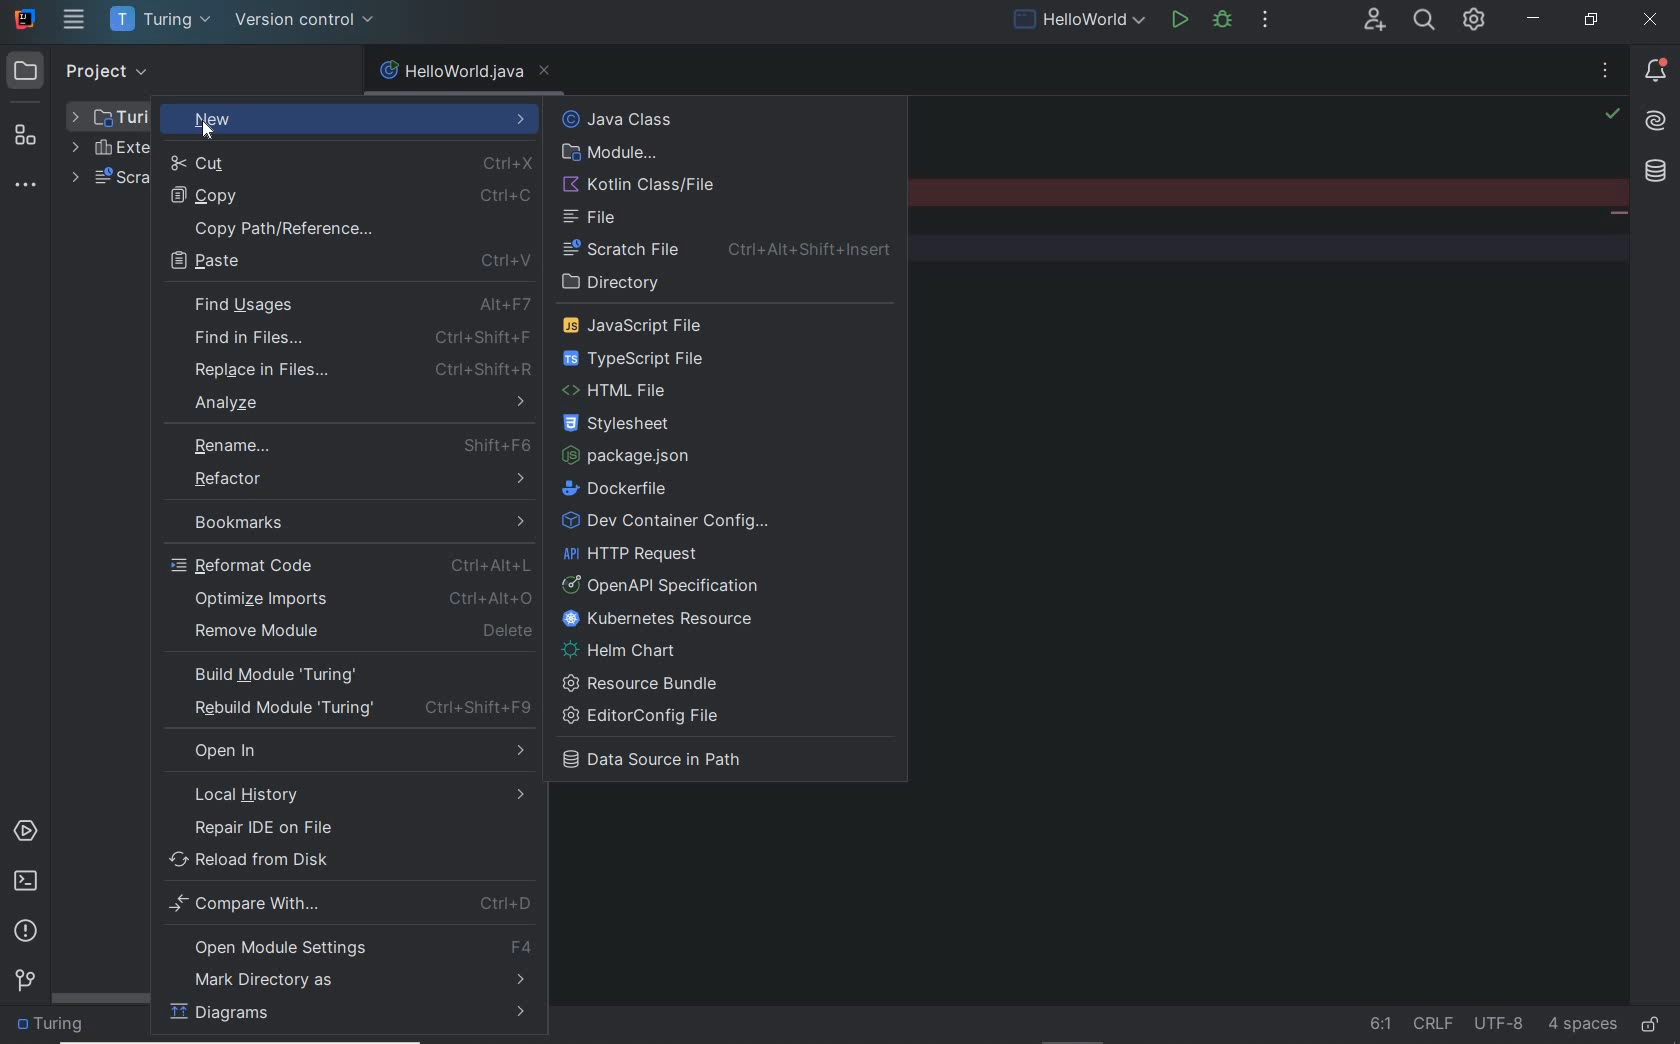 This screenshot has height=1044, width=1680. Describe the element at coordinates (109, 148) in the screenshot. I see `external libraries` at that location.